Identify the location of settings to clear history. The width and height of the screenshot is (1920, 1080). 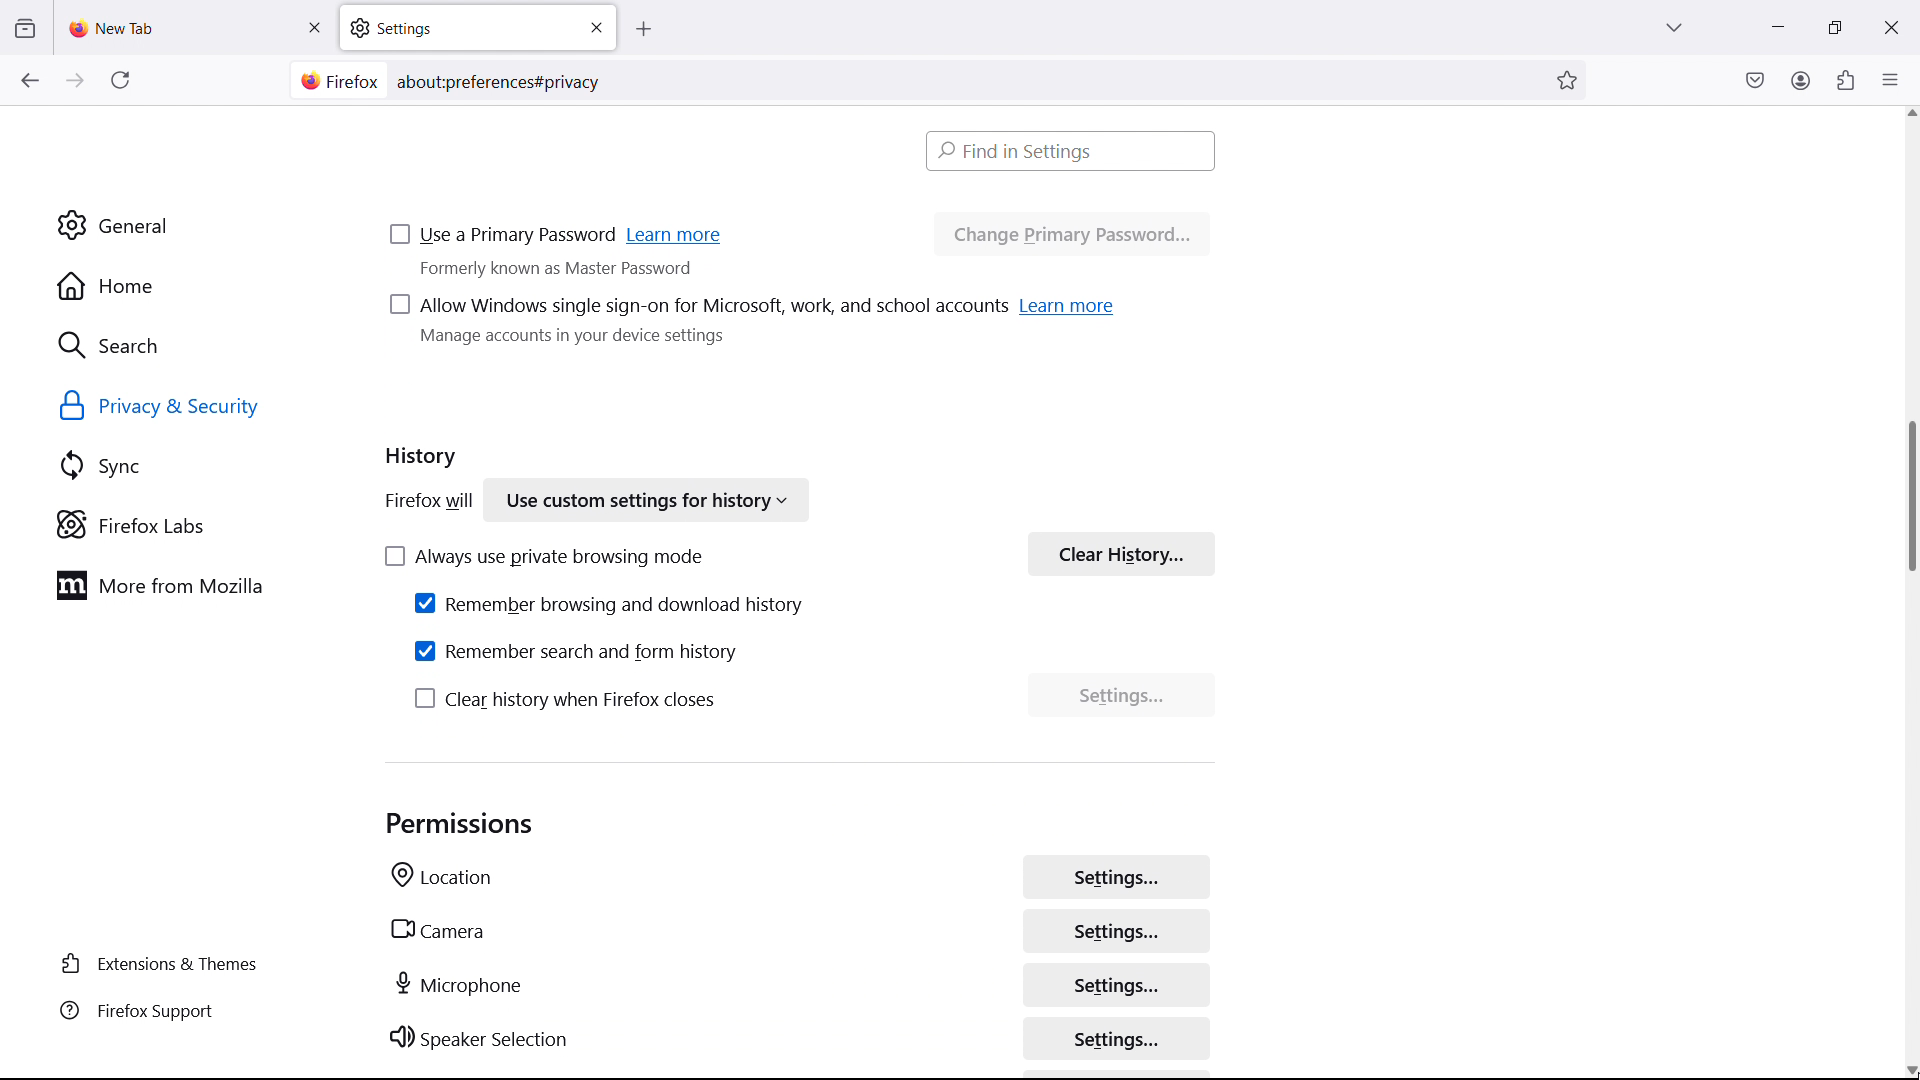
(1122, 695).